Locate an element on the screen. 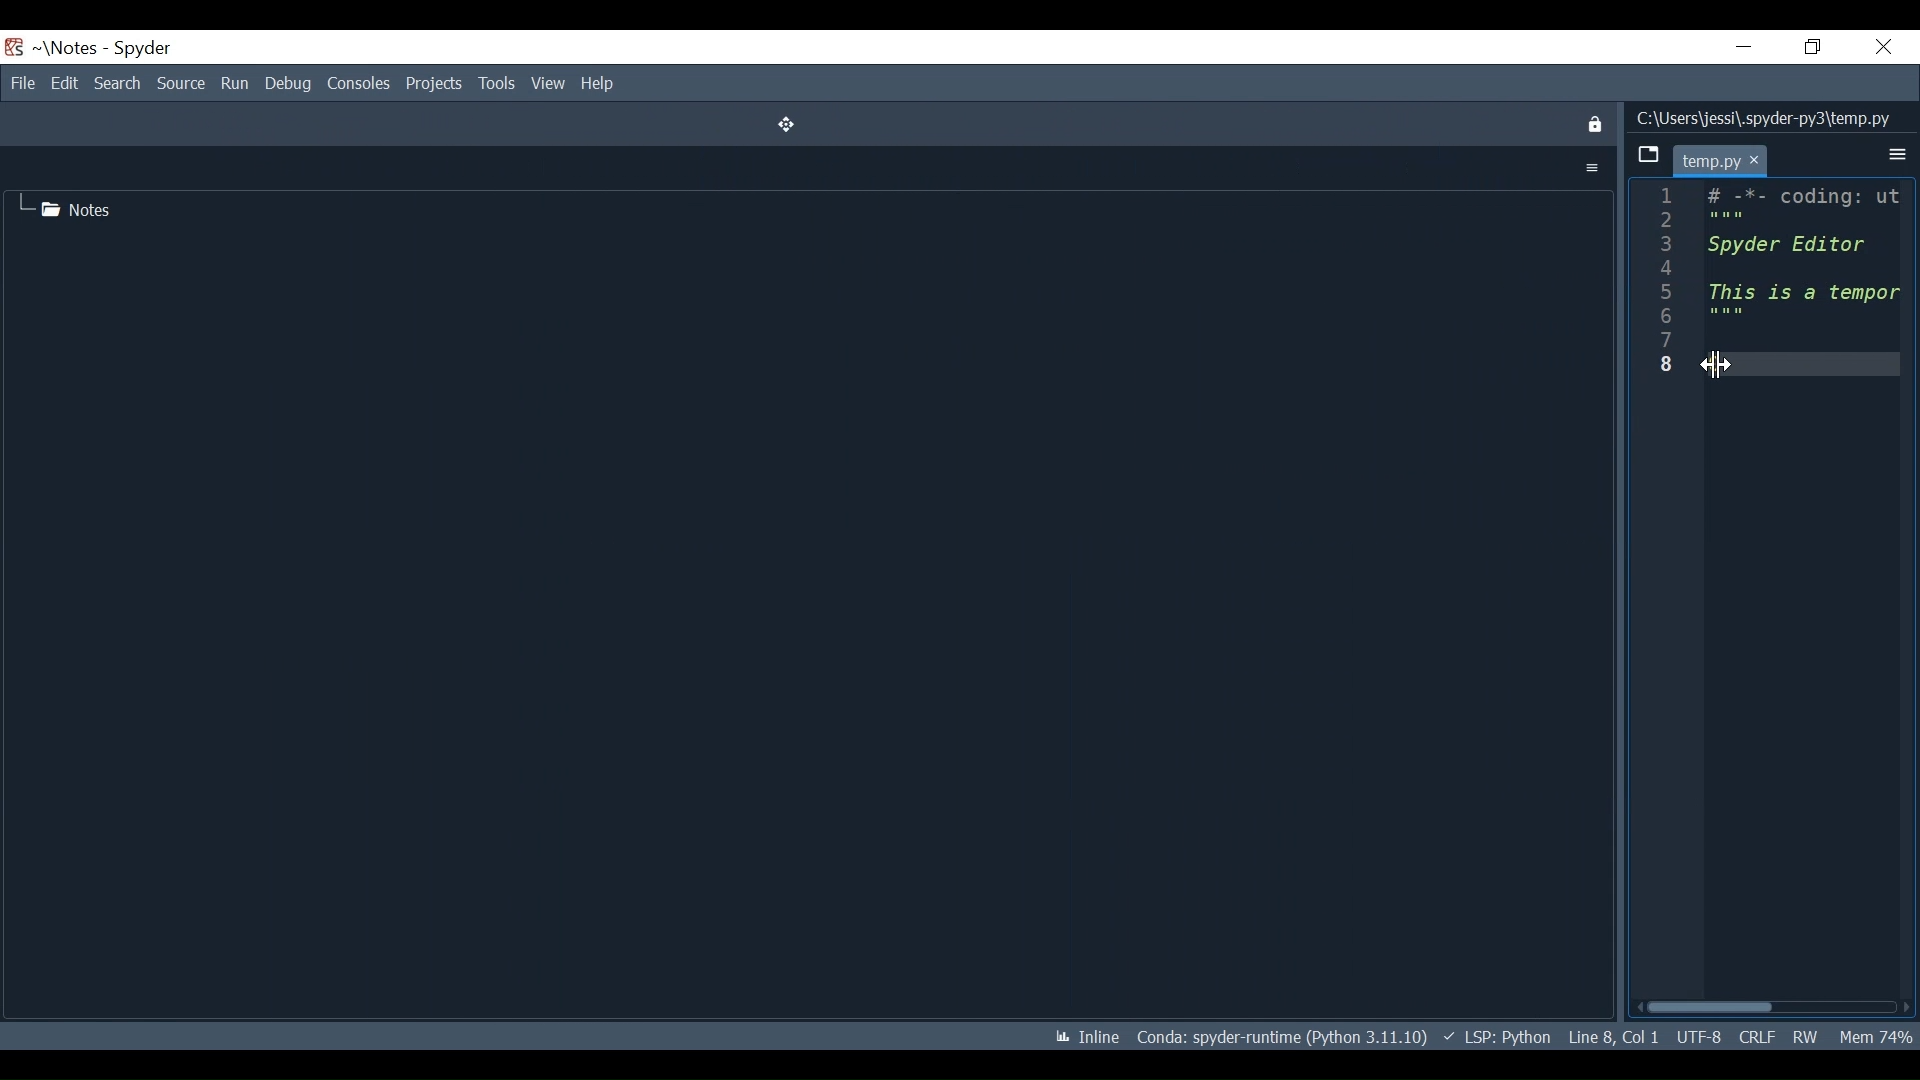 The image size is (1920, 1080). Consoles is located at coordinates (359, 84).